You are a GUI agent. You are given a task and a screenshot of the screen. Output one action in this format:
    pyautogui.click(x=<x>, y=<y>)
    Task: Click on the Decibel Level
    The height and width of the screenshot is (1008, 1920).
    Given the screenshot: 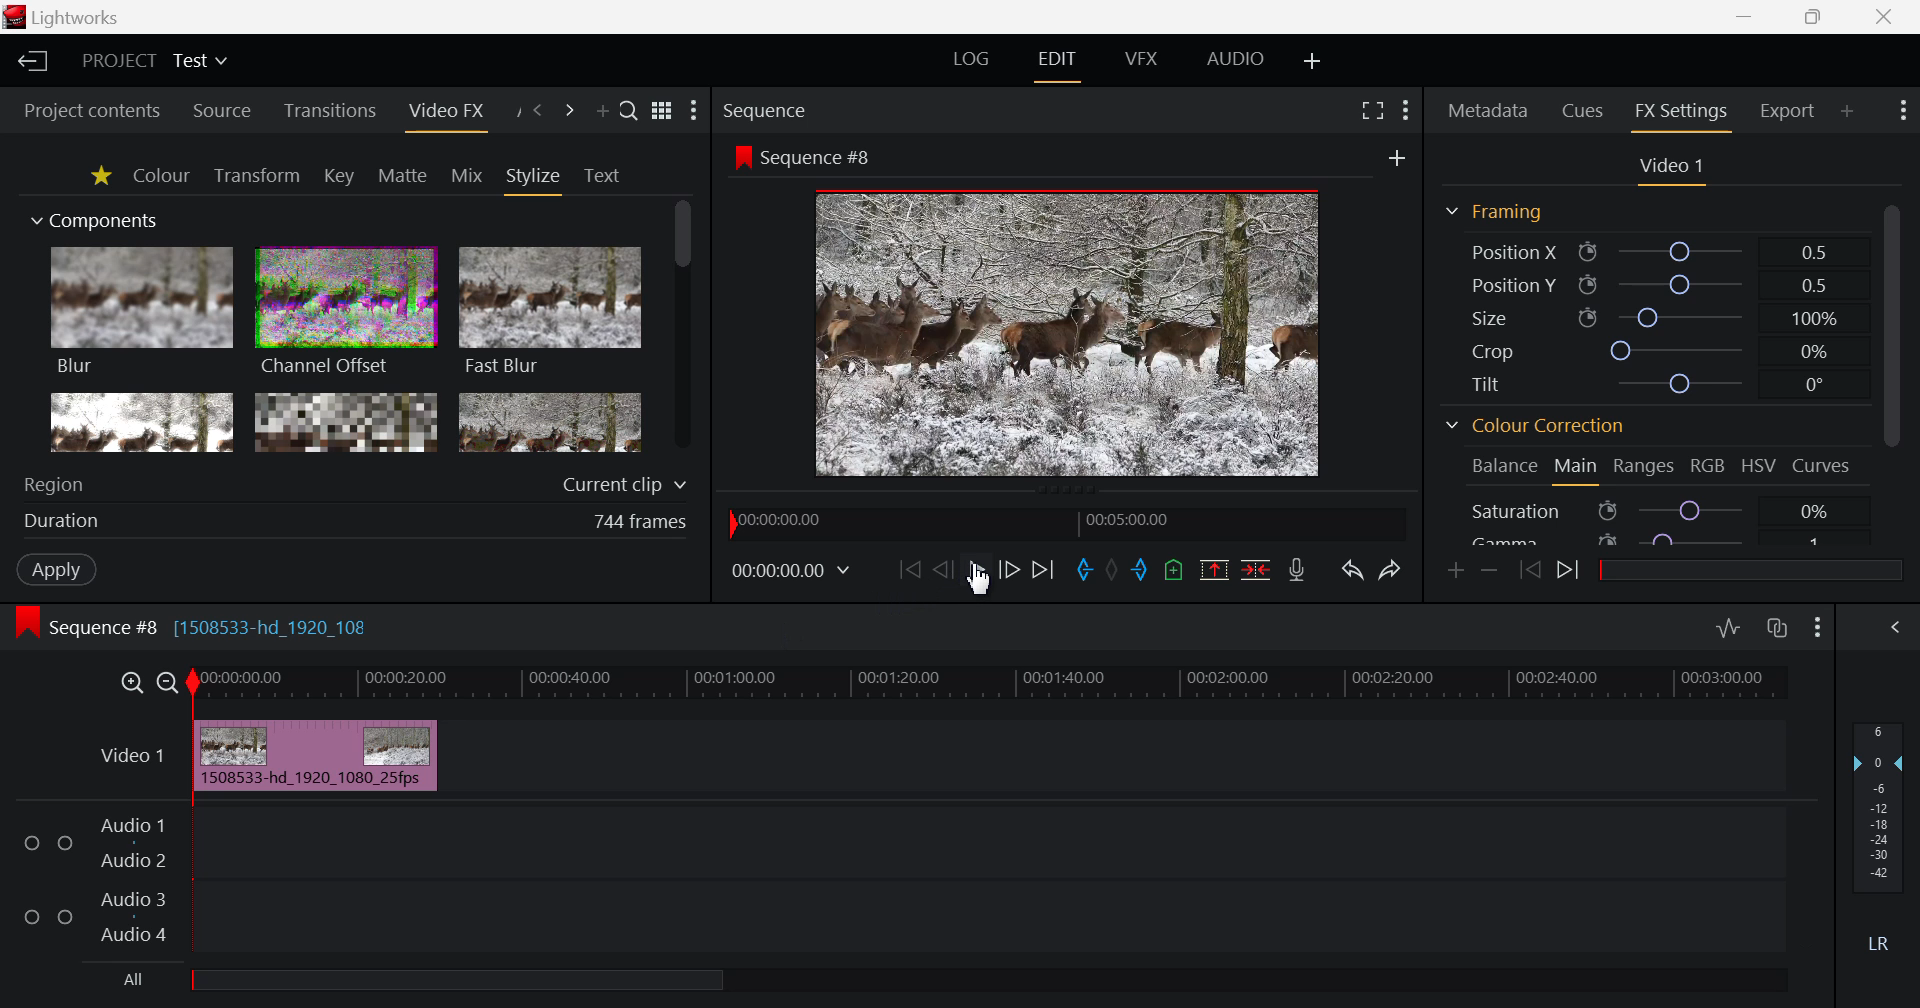 What is the action you would take?
    pyautogui.click(x=1879, y=831)
    